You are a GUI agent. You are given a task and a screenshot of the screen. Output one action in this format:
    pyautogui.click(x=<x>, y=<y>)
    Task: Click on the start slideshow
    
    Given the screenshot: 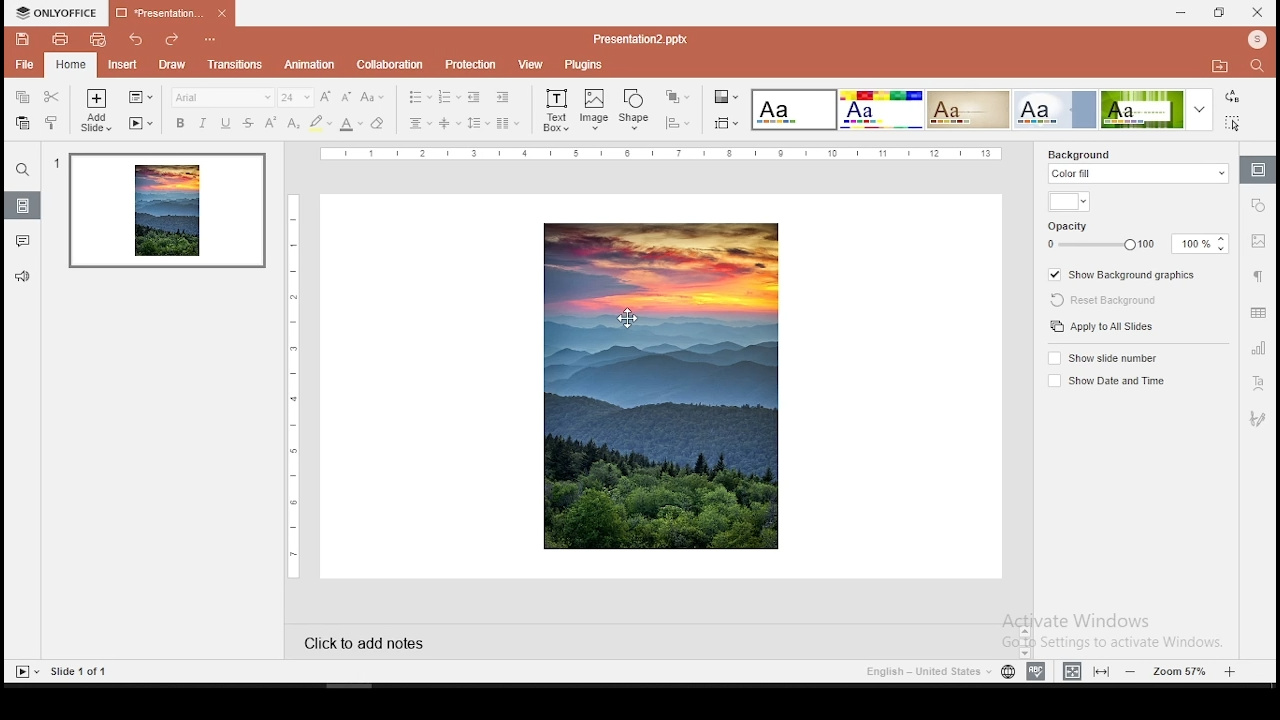 What is the action you would take?
    pyautogui.click(x=26, y=673)
    